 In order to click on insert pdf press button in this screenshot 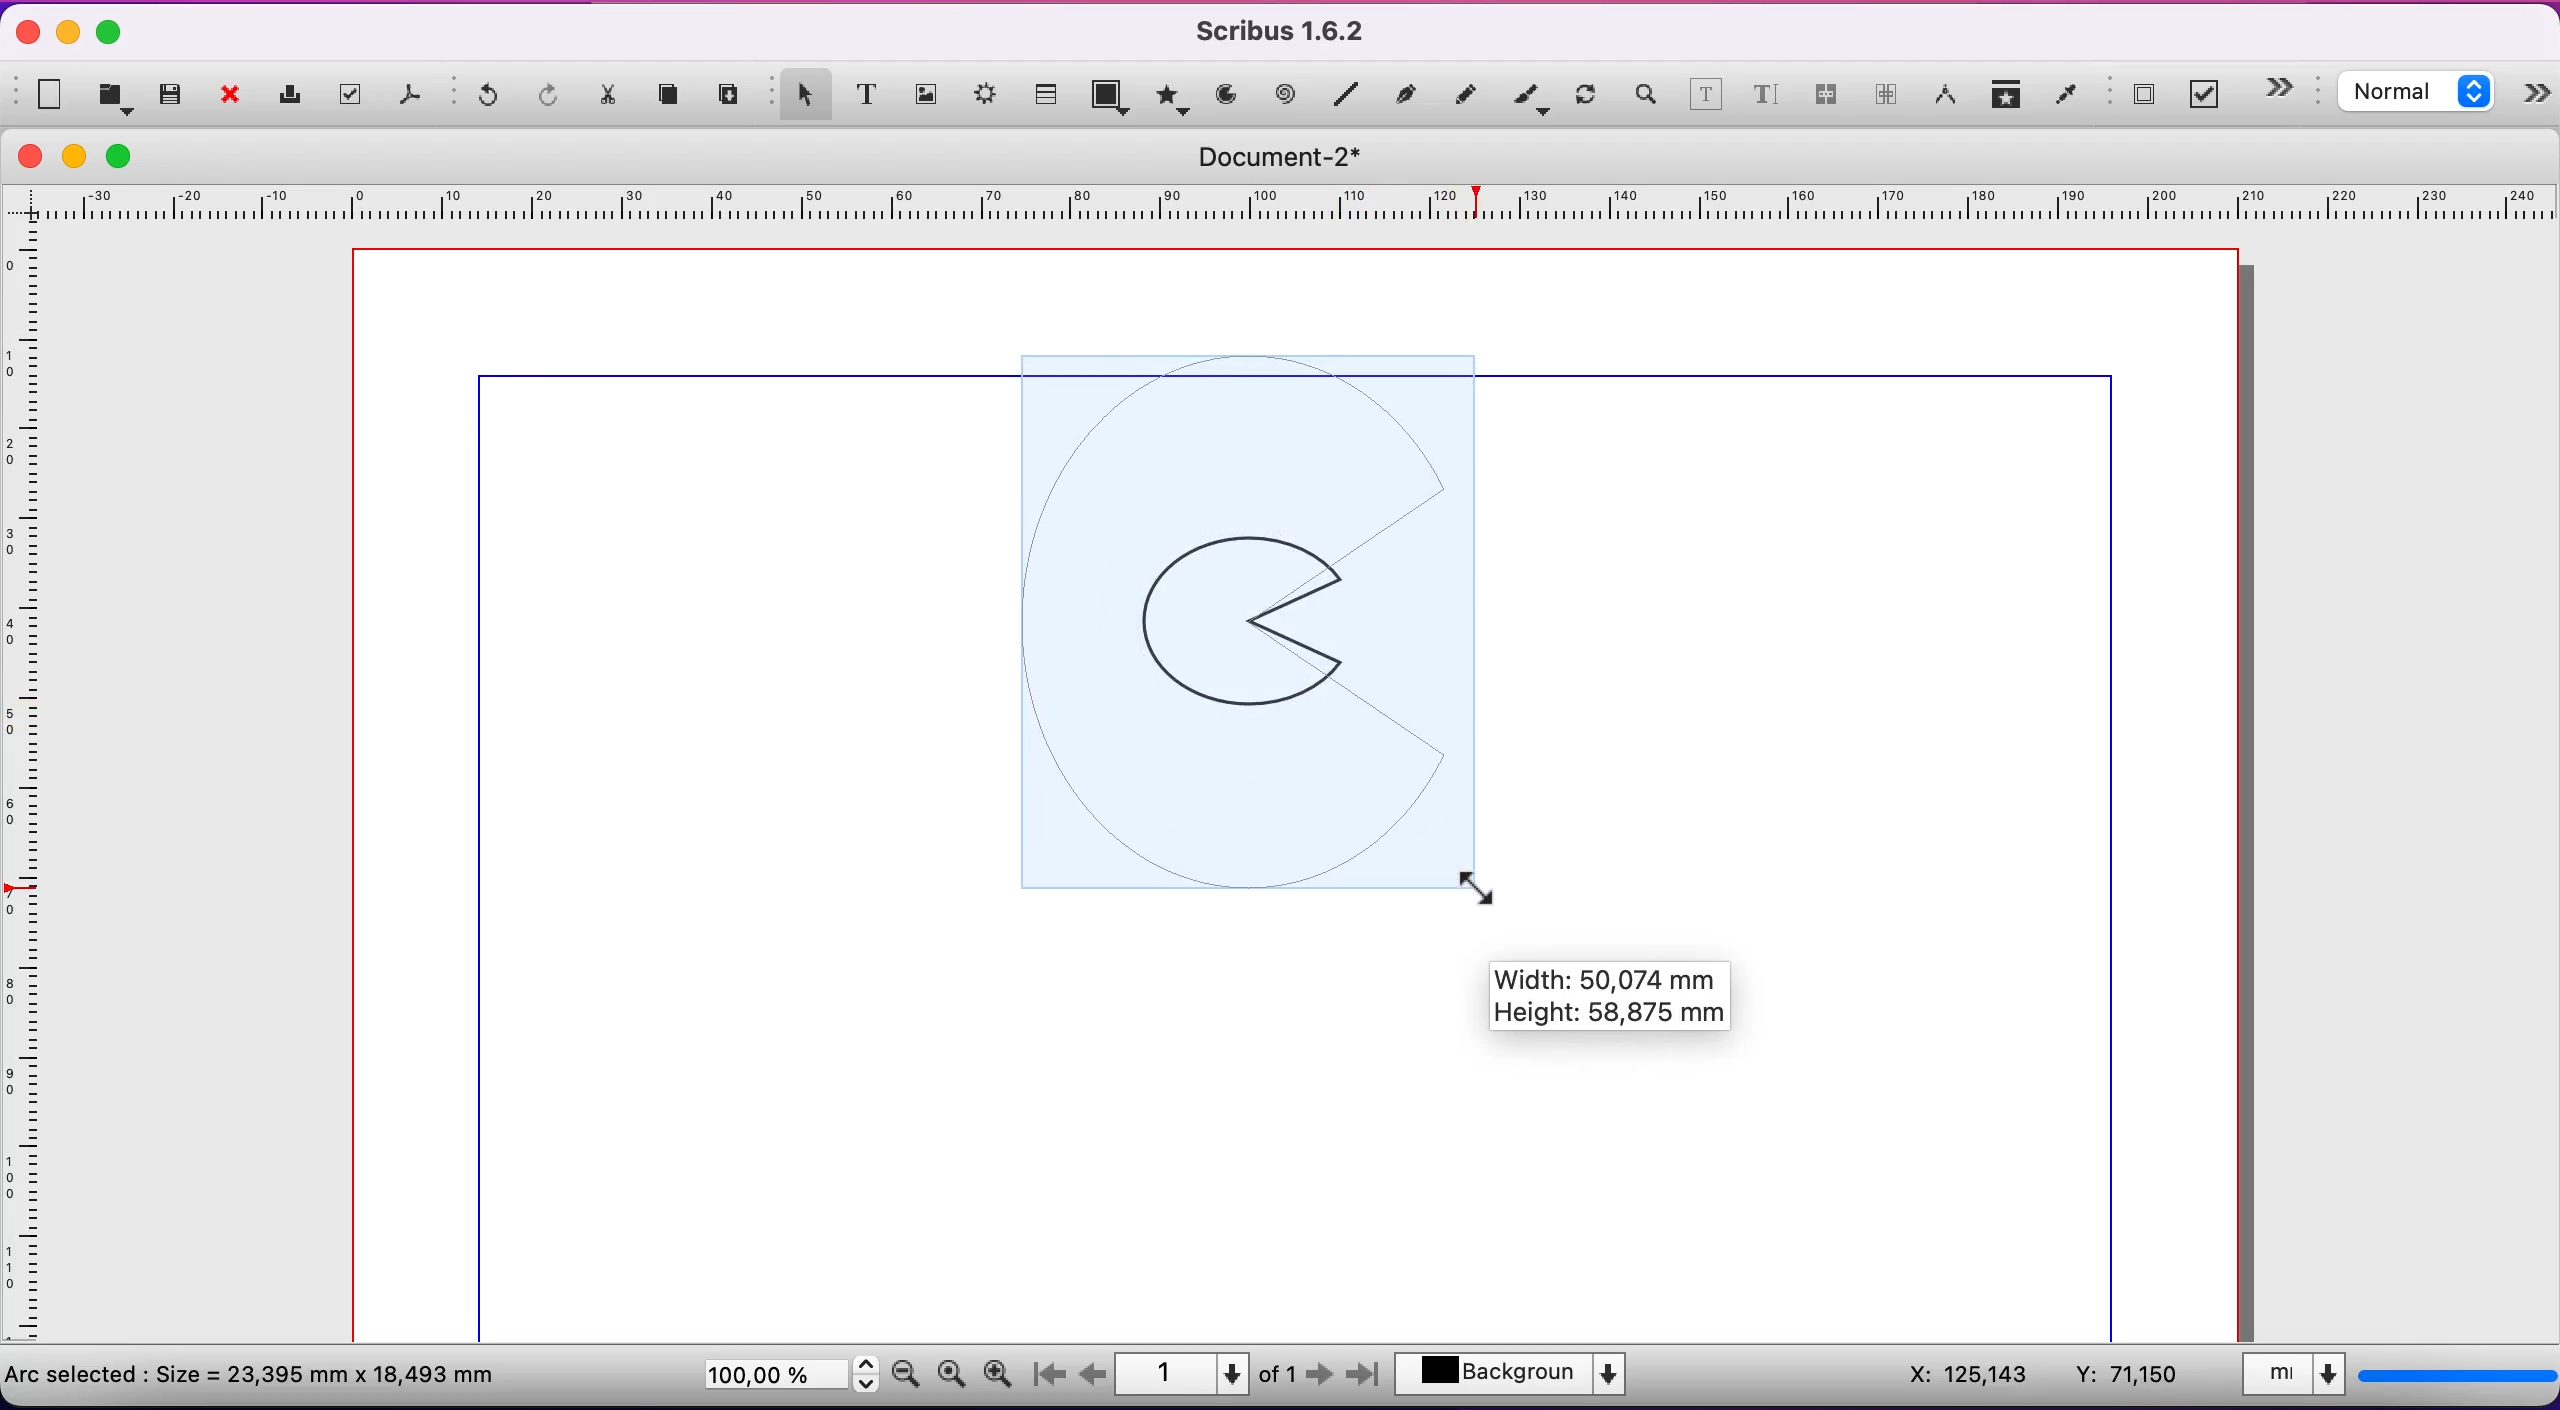, I will do `click(2136, 96)`.